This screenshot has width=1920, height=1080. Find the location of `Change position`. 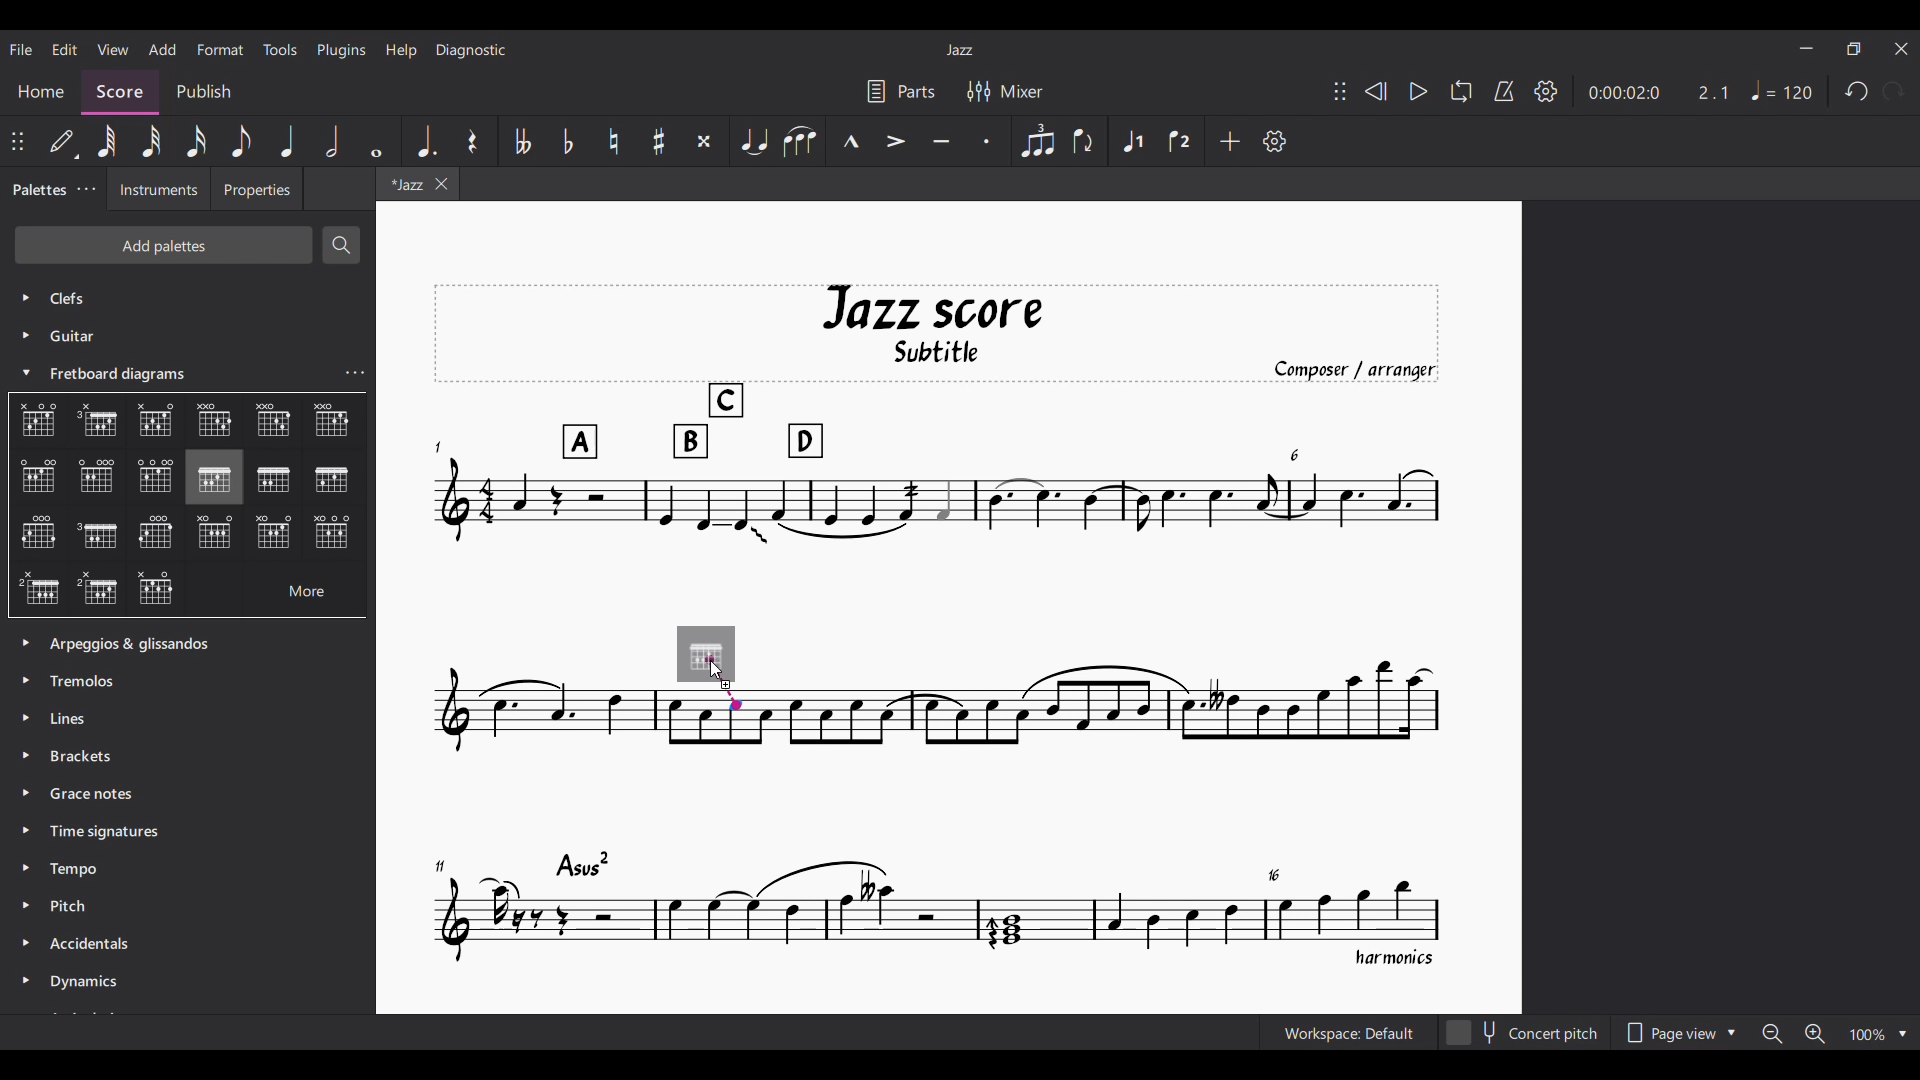

Change position is located at coordinates (1340, 91).